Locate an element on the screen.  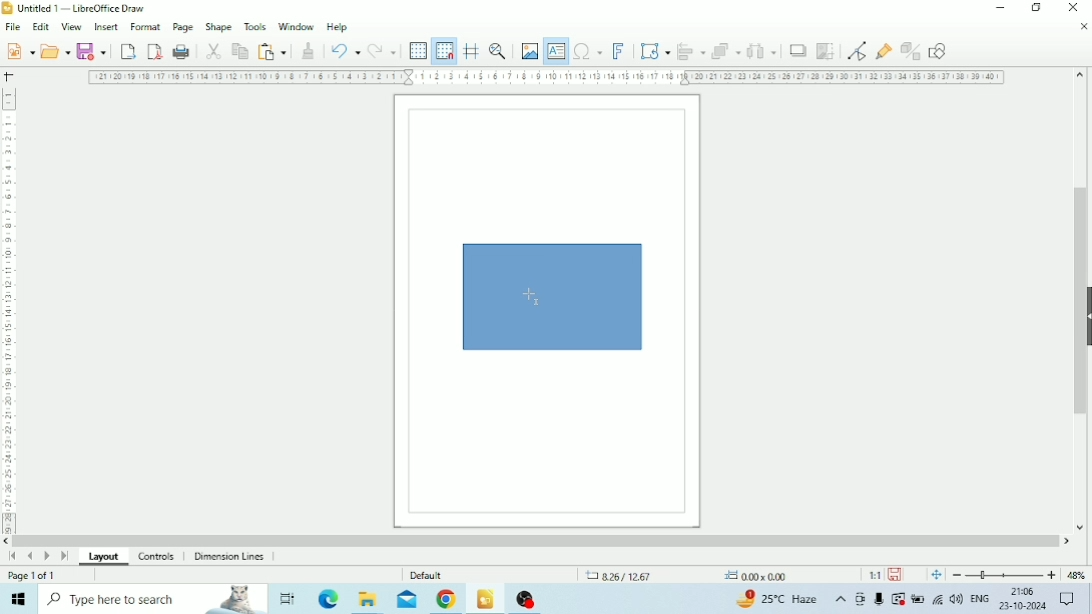
File is located at coordinates (12, 27).